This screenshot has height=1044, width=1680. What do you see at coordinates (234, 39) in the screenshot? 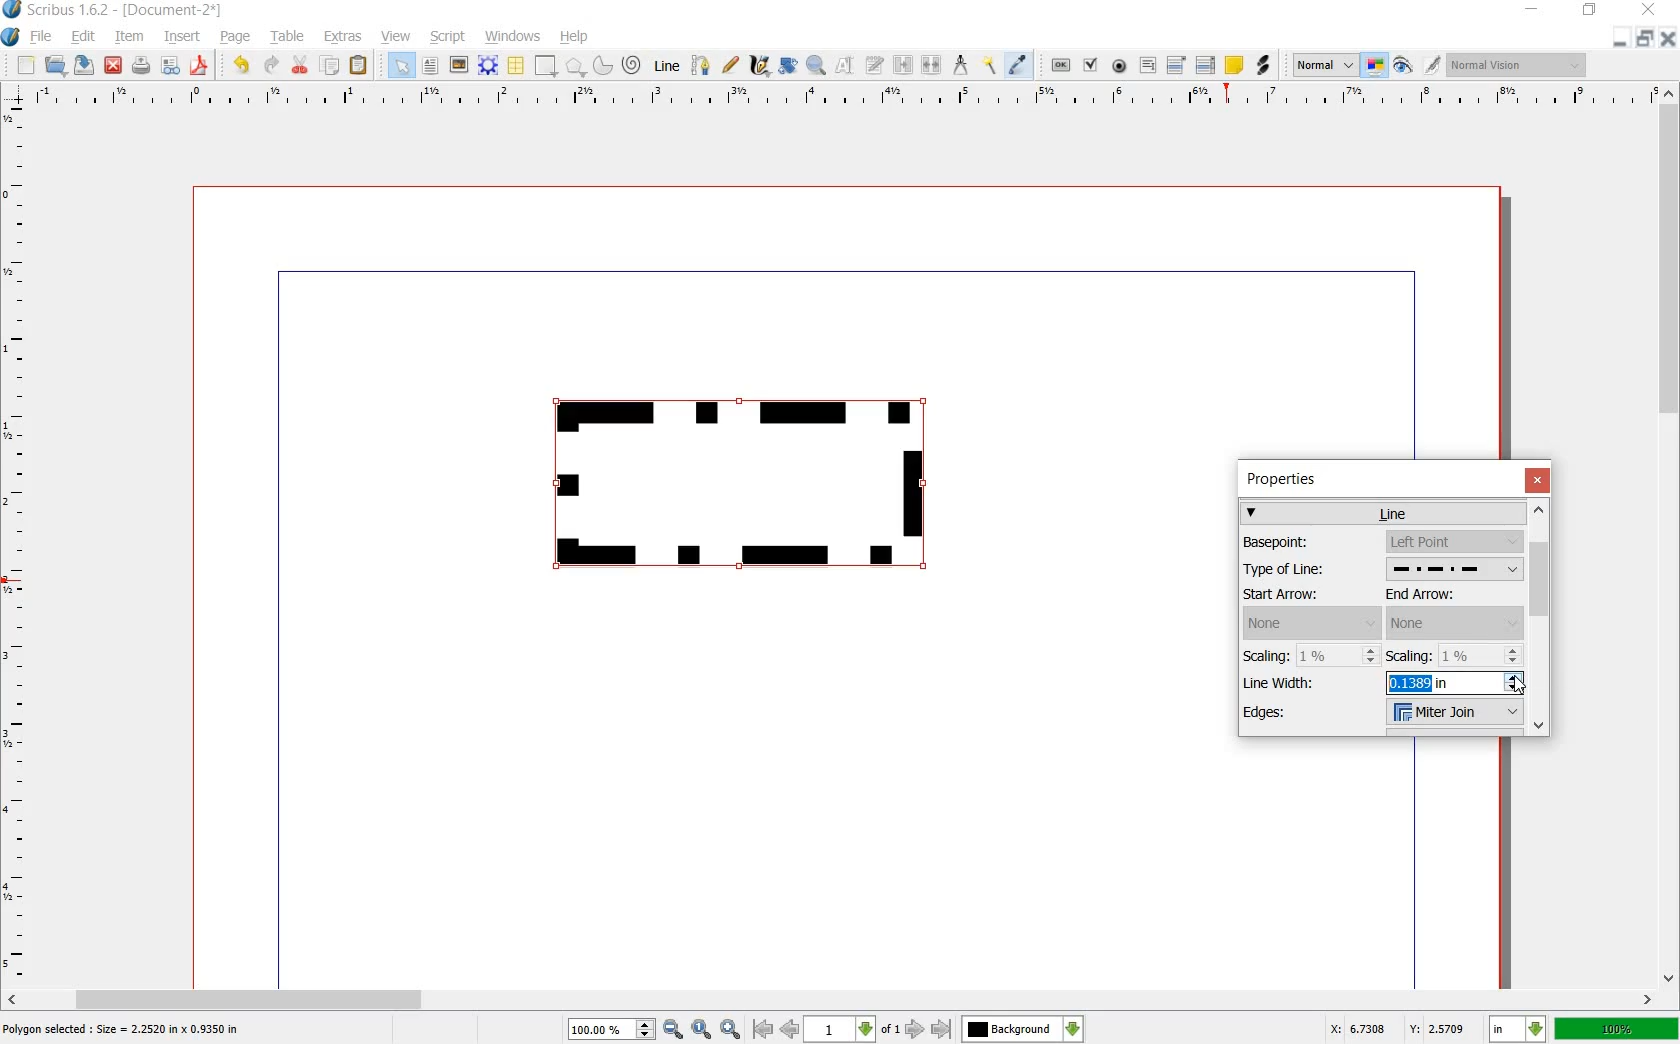
I see `PAGE` at bounding box center [234, 39].